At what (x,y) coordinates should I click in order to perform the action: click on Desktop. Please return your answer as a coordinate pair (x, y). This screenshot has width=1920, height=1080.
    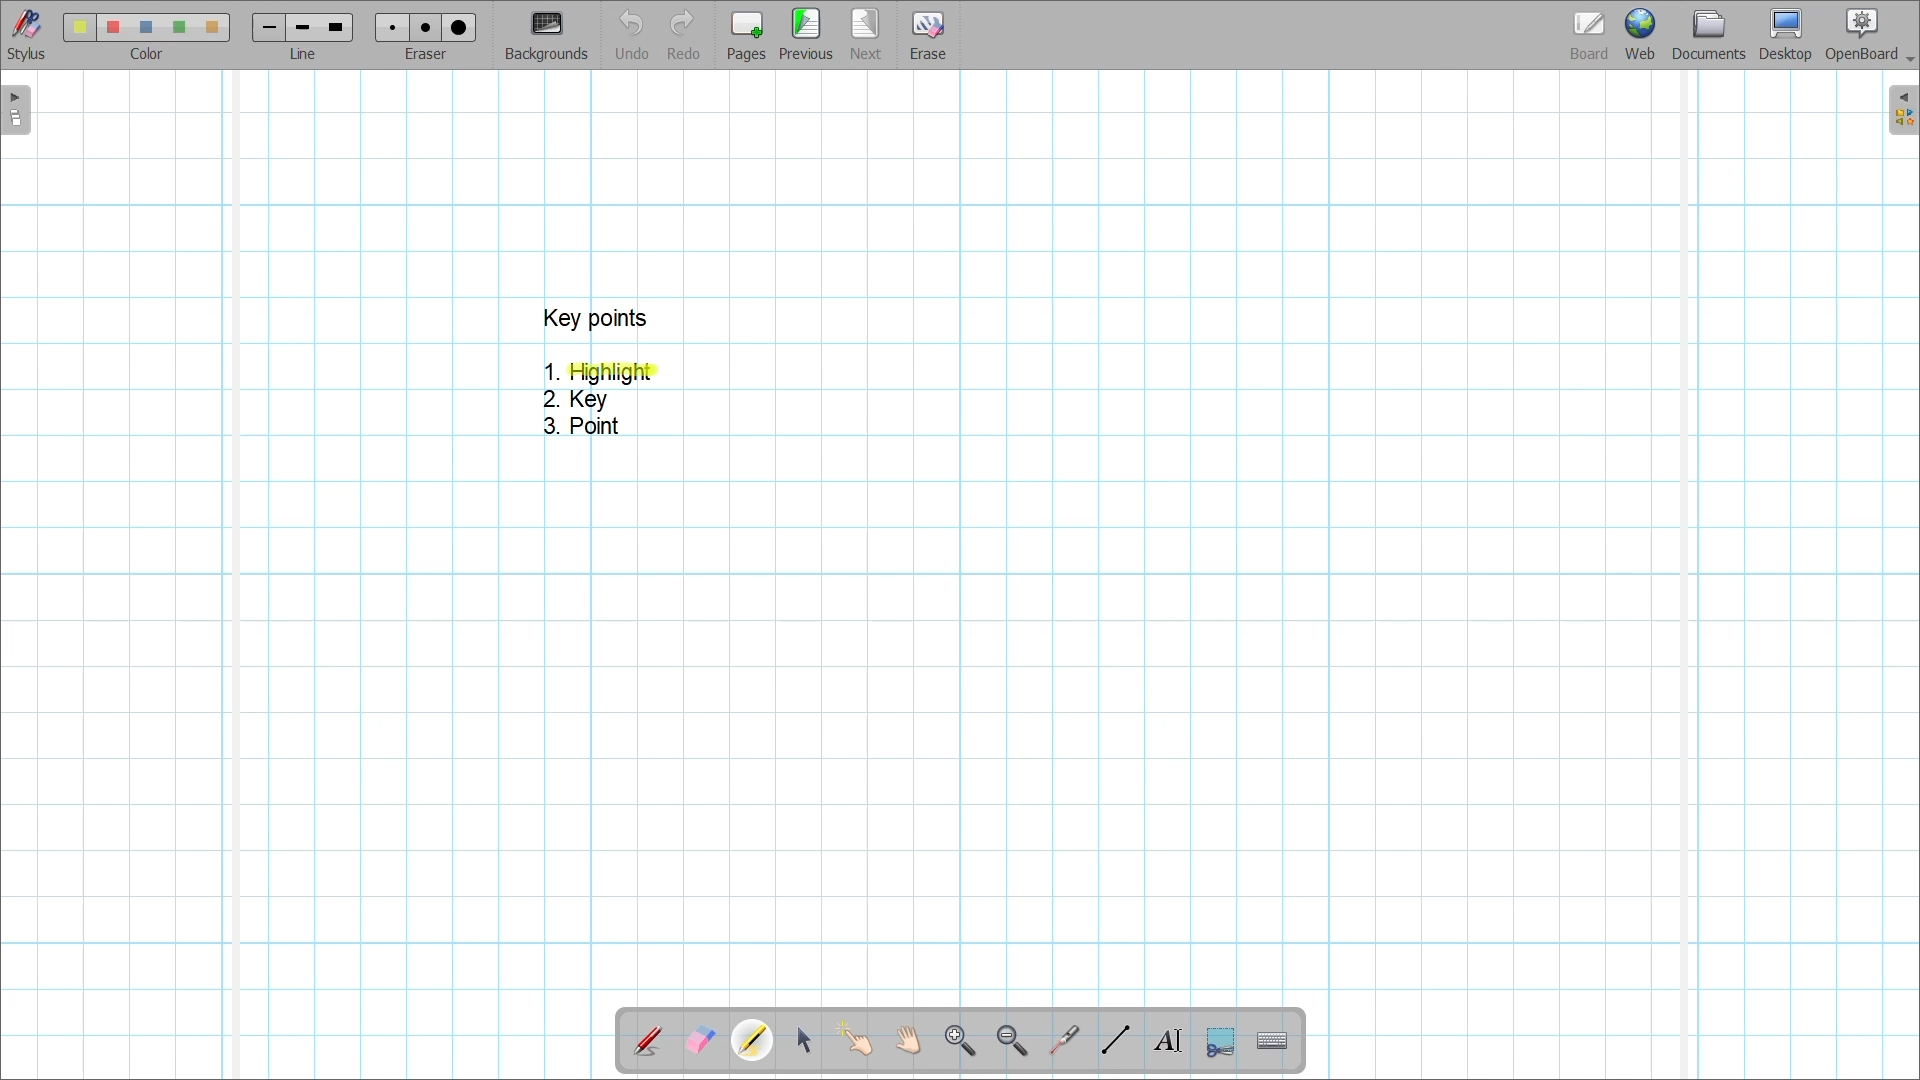
    Looking at the image, I should click on (1786, 35).